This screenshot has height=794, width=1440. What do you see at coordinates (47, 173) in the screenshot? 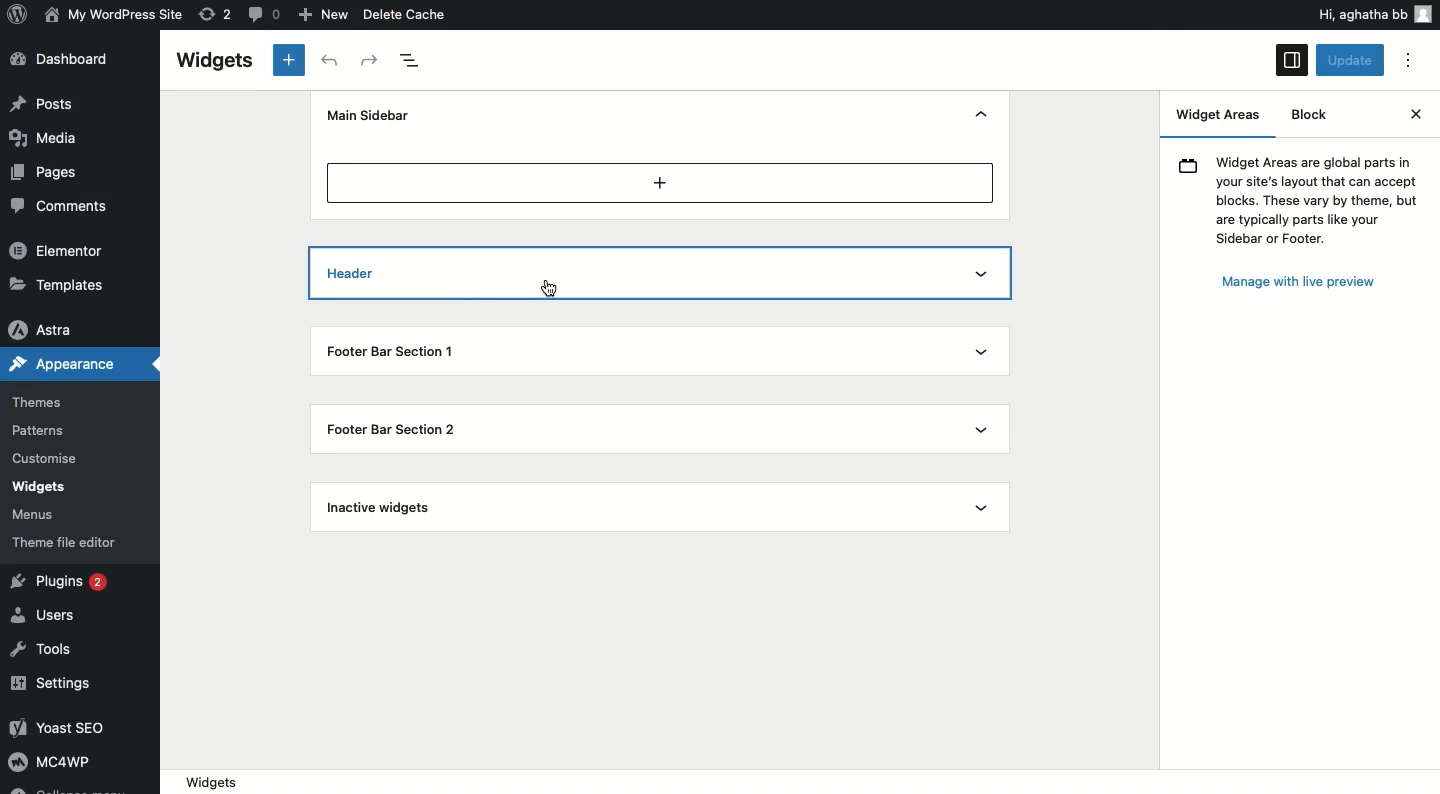
I see `Pages` at bounding box center [47, 173].